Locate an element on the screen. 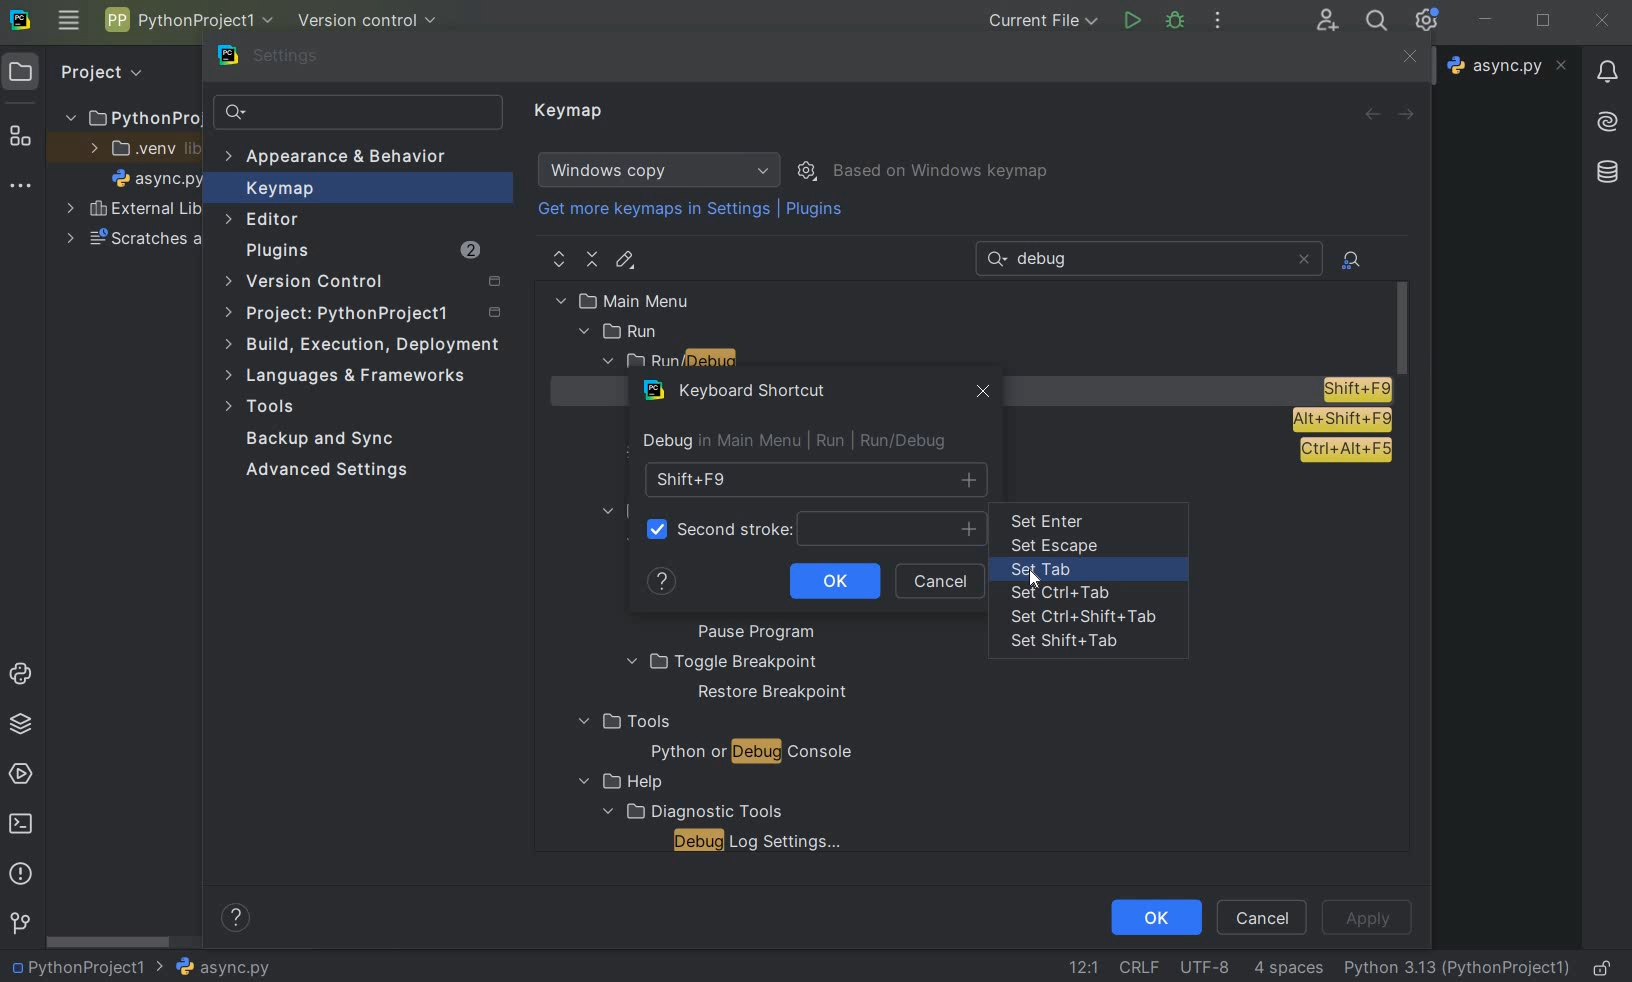  restore down is located at coordinates (1546, 23).